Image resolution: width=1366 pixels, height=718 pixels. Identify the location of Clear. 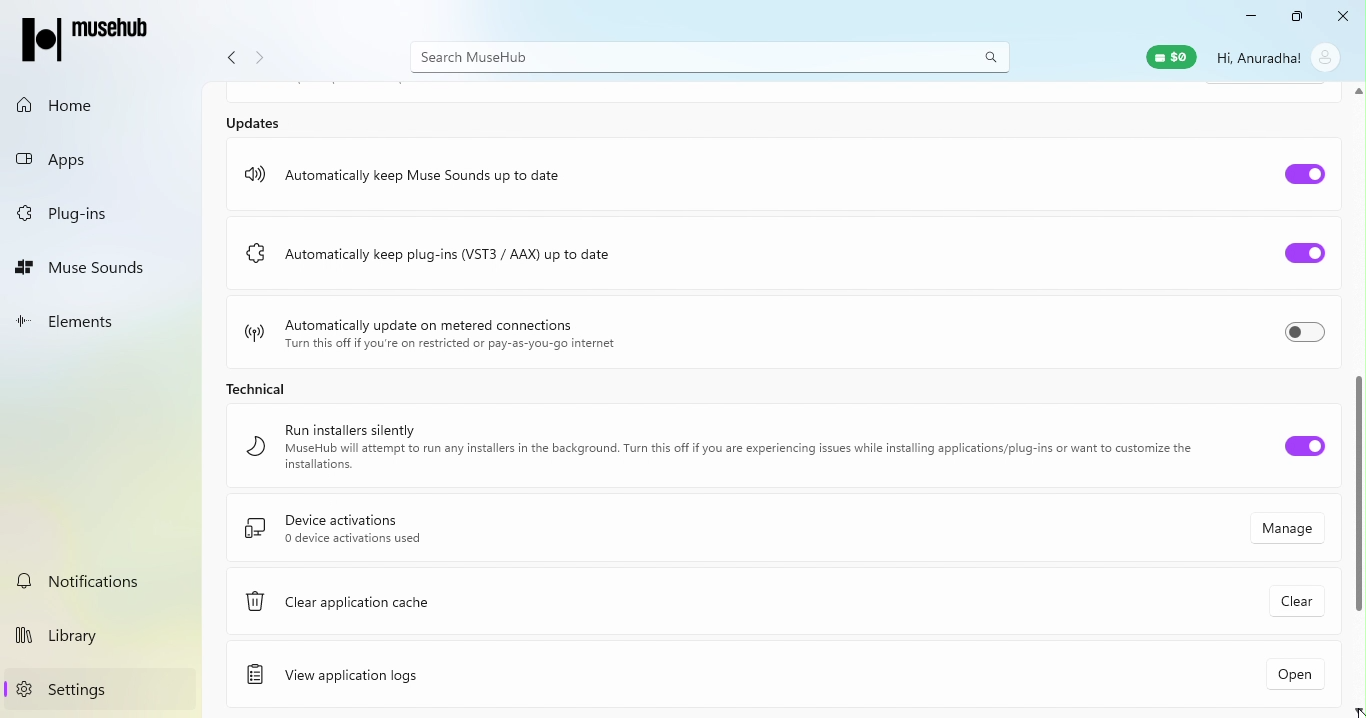
(1300, 602).